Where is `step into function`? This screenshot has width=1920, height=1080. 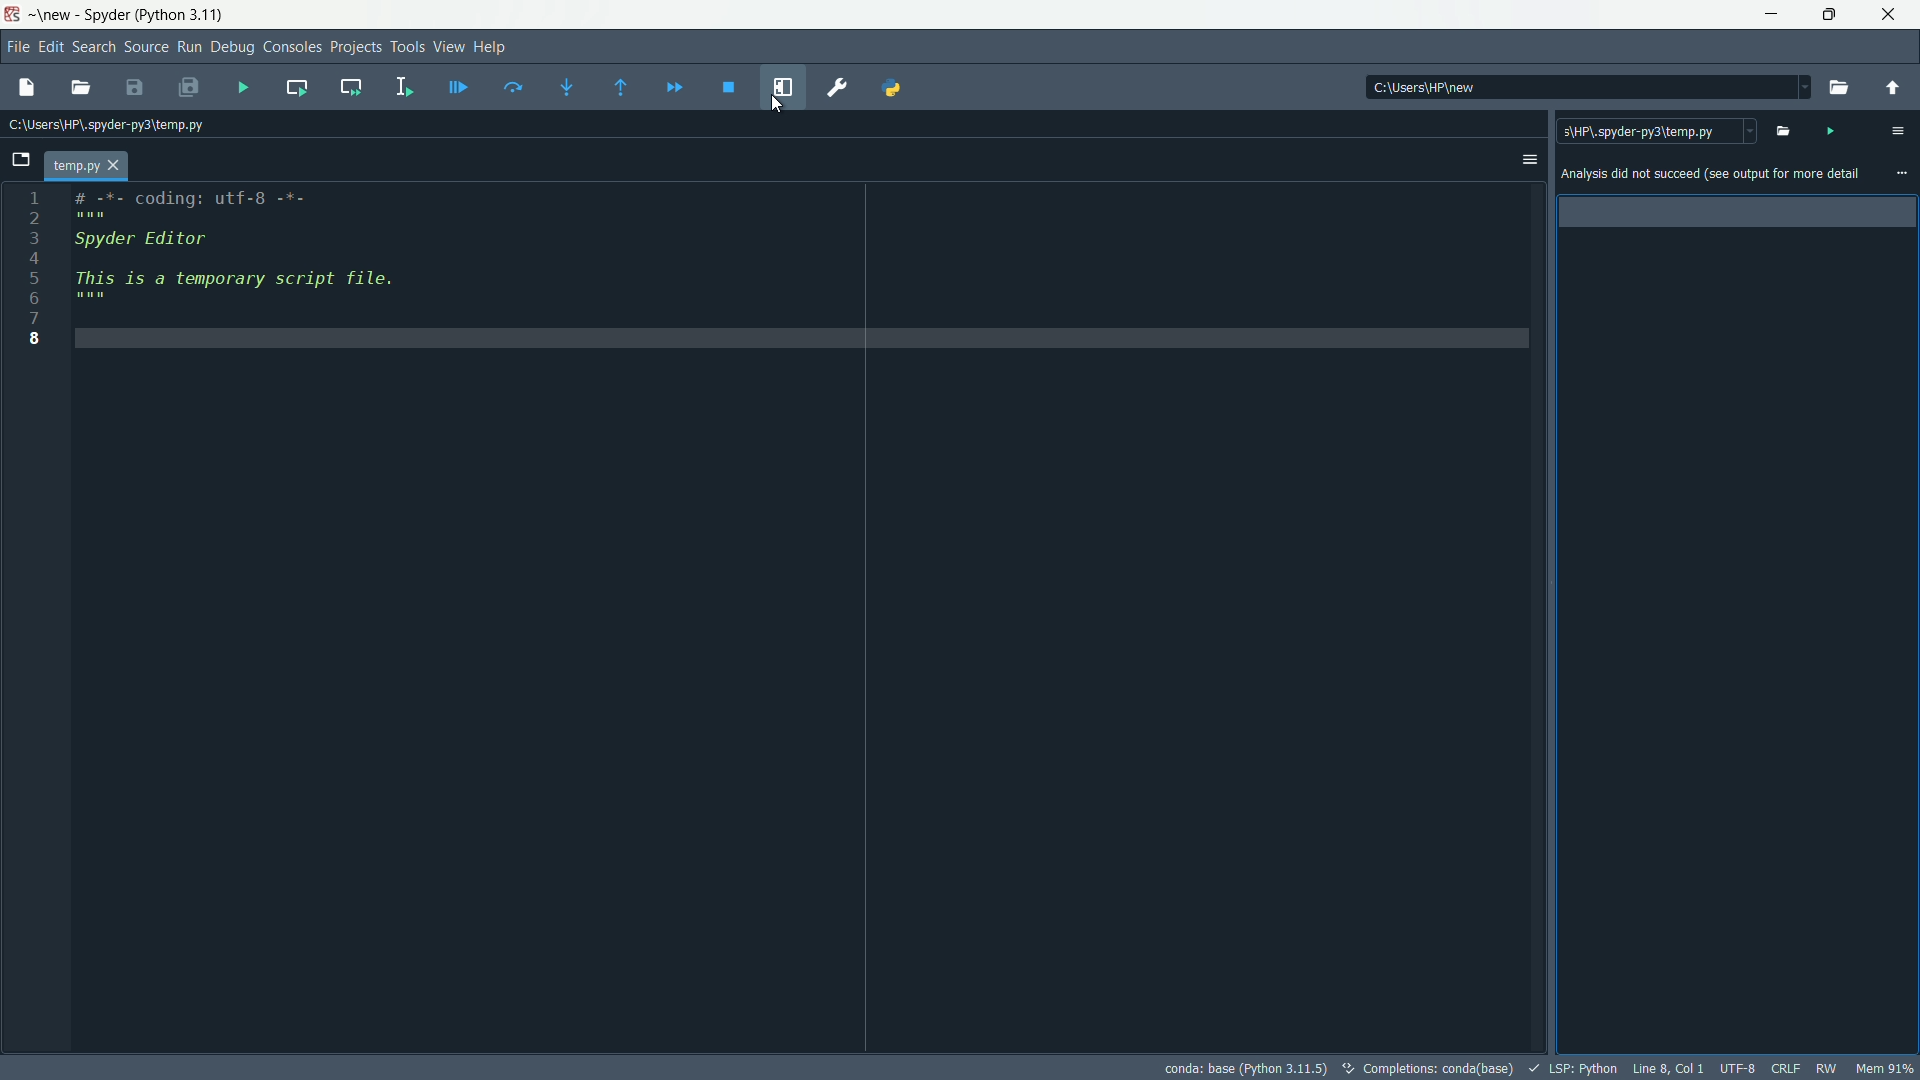 step into function is located at coordinates (569, 87).